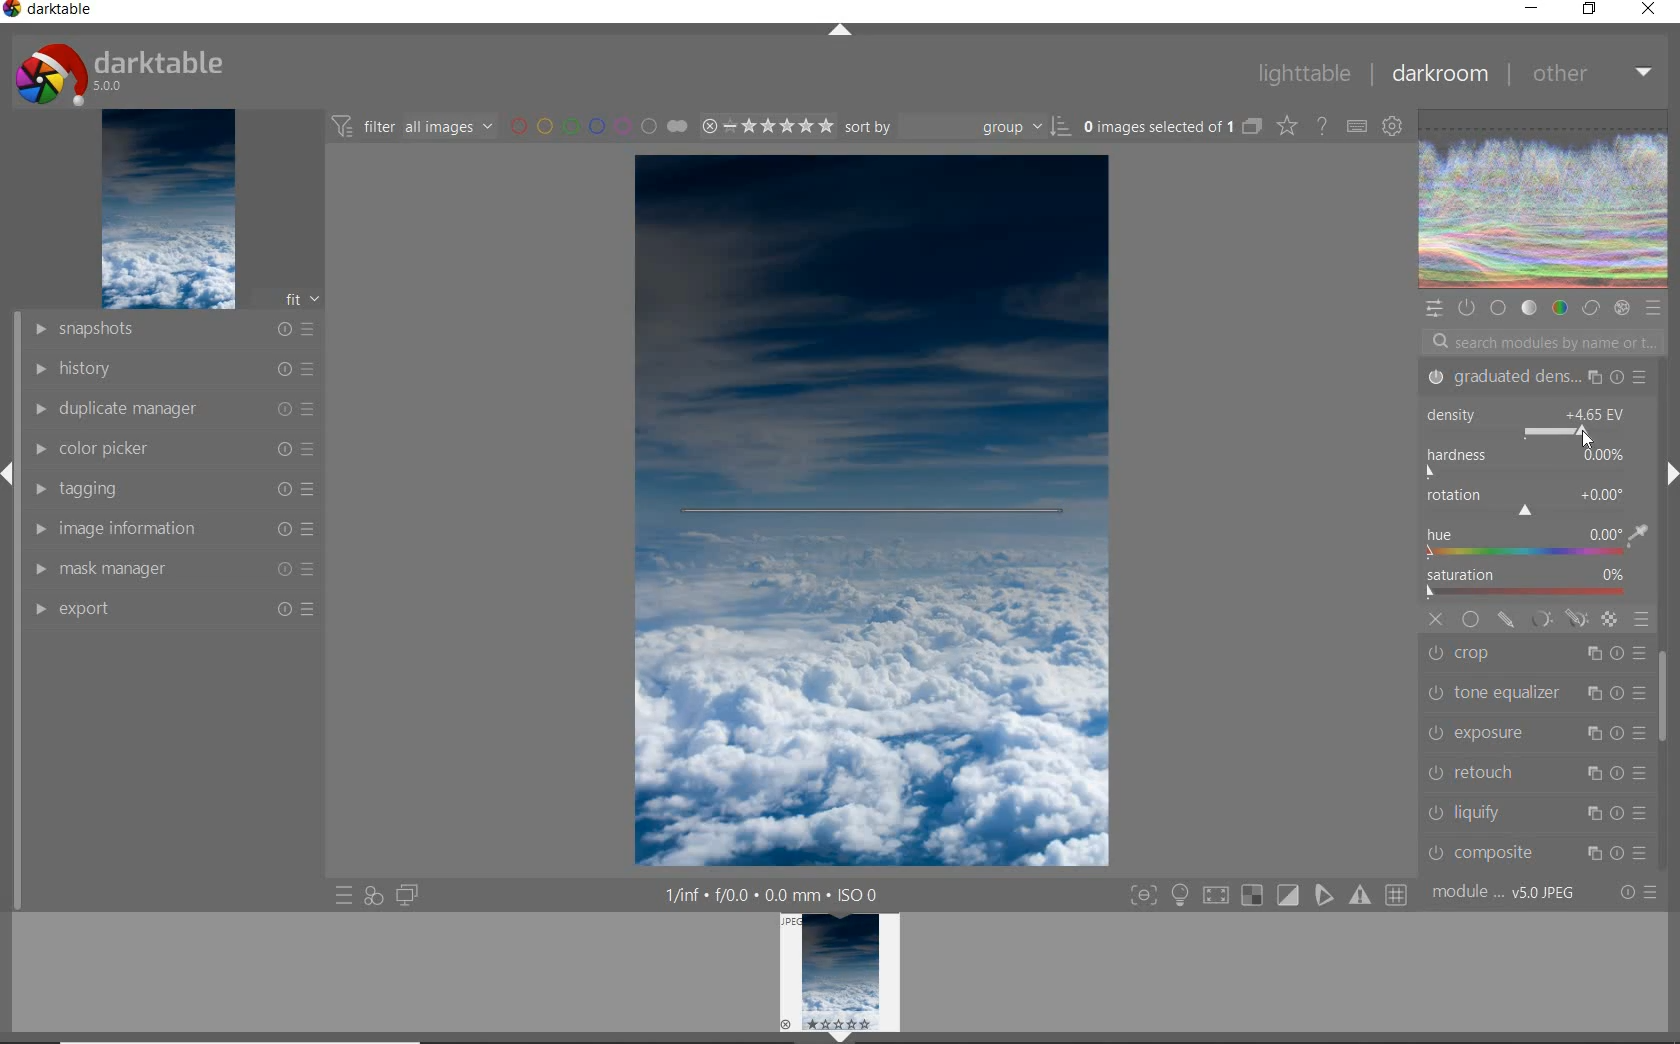  Describe the element at coordinates (290, 300) in the screenshot. I see `fit` at that location.